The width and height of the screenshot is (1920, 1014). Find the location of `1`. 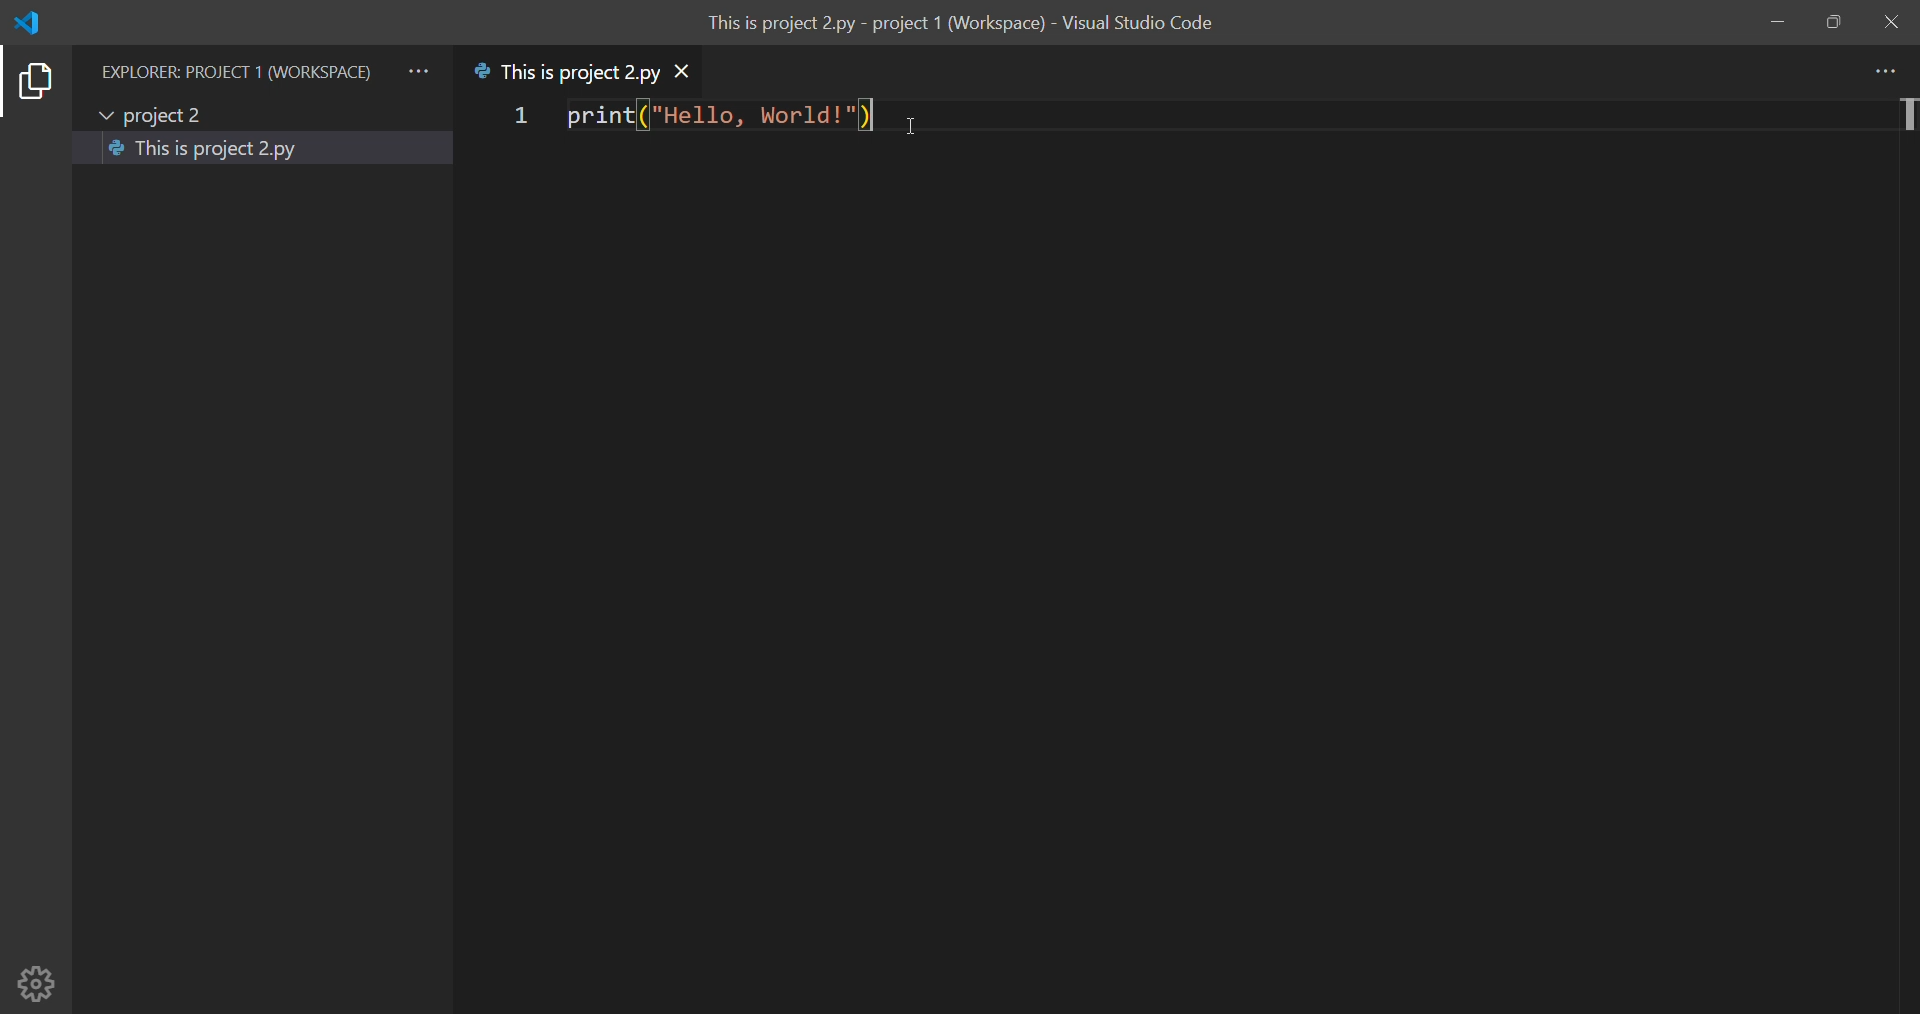

1 is located at coordinates (506, 118).